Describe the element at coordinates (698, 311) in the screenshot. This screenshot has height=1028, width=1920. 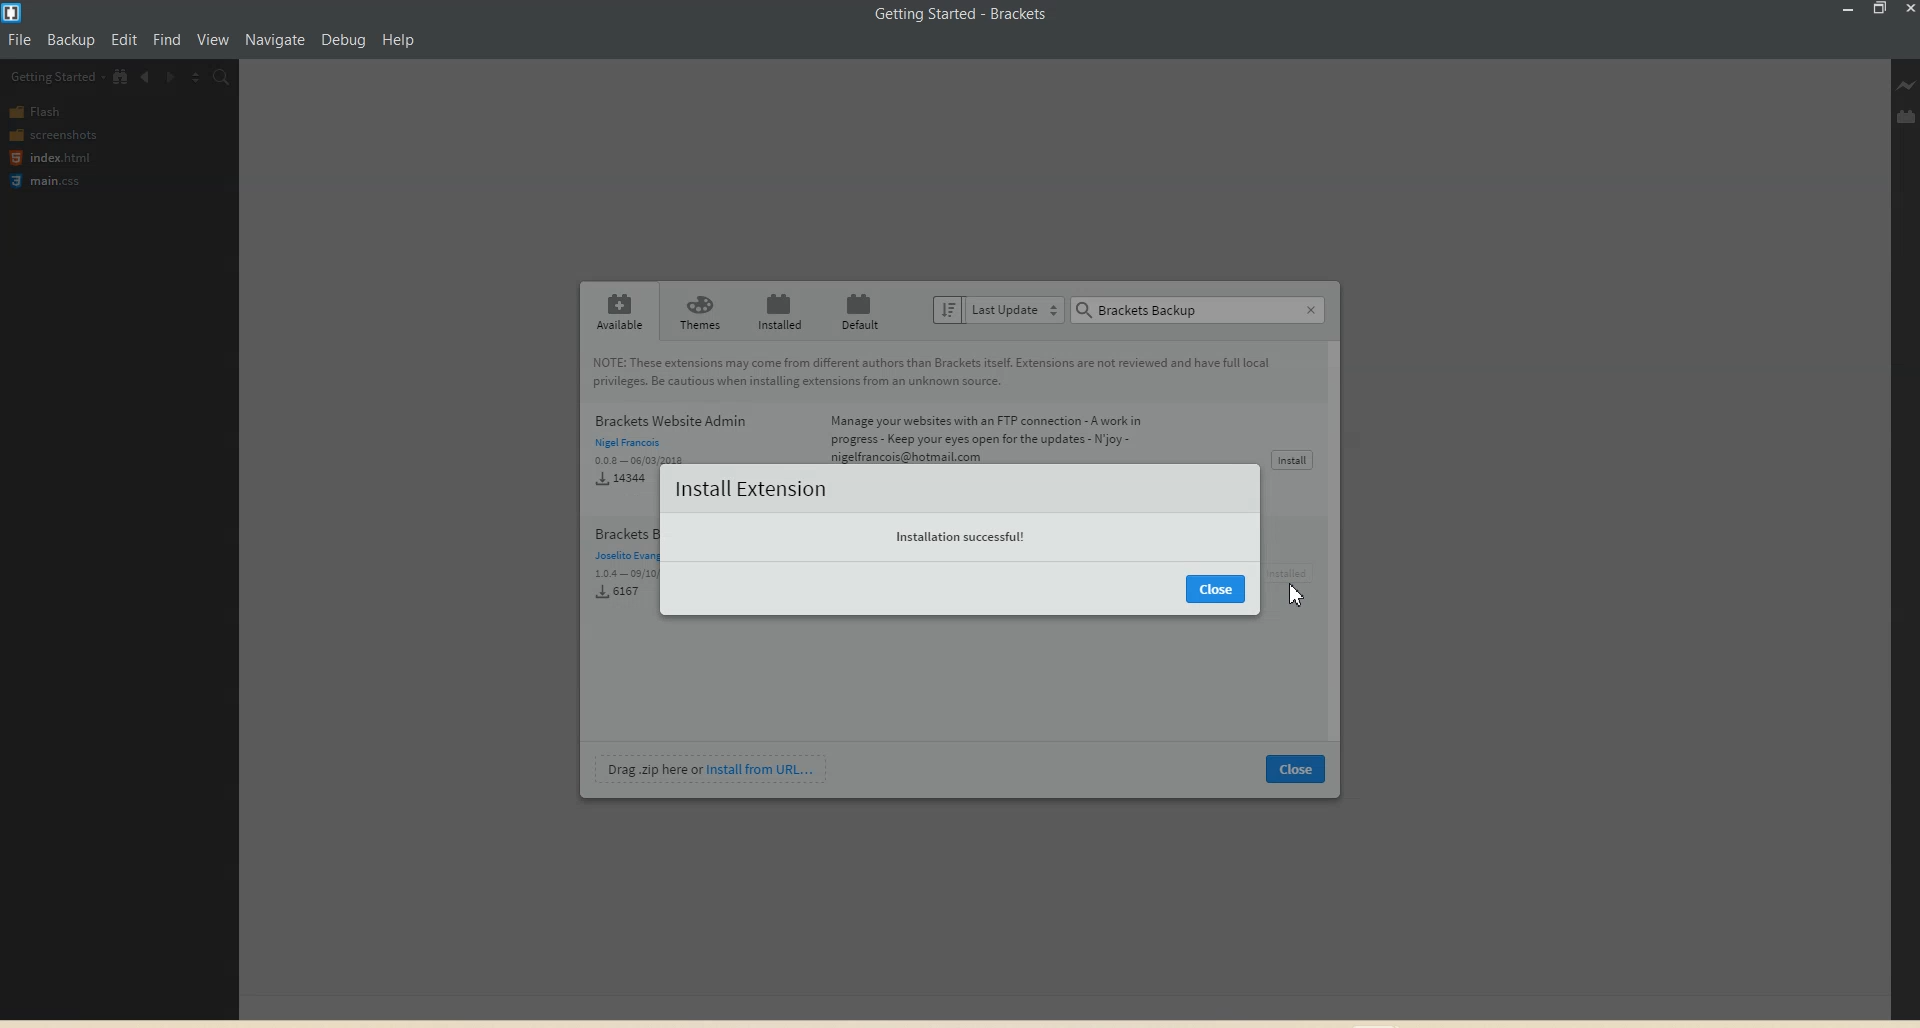
I see `Themes` at that location.